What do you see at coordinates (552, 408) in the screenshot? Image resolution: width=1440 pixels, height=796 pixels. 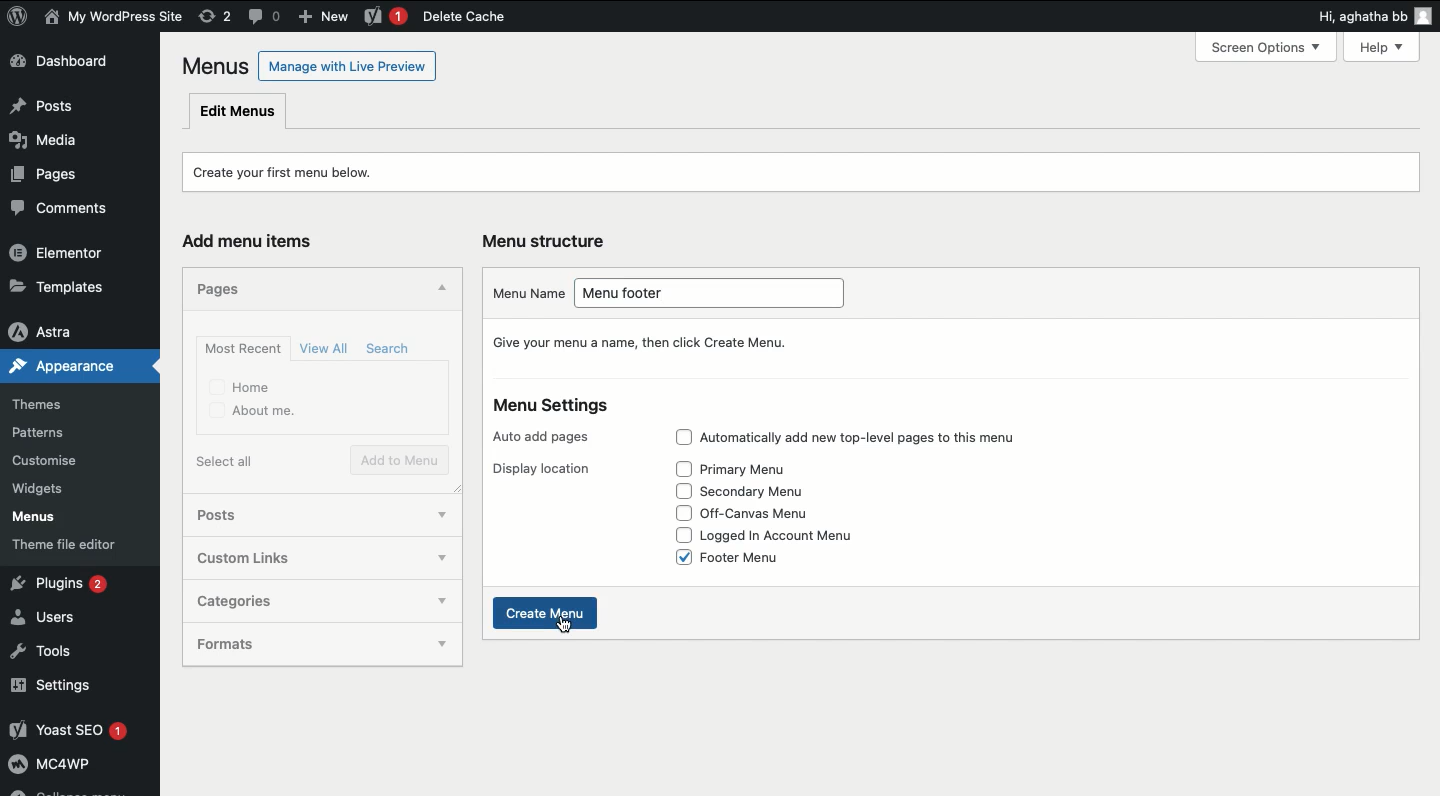 I see `Menu settings` at bounding box center [552, 408].